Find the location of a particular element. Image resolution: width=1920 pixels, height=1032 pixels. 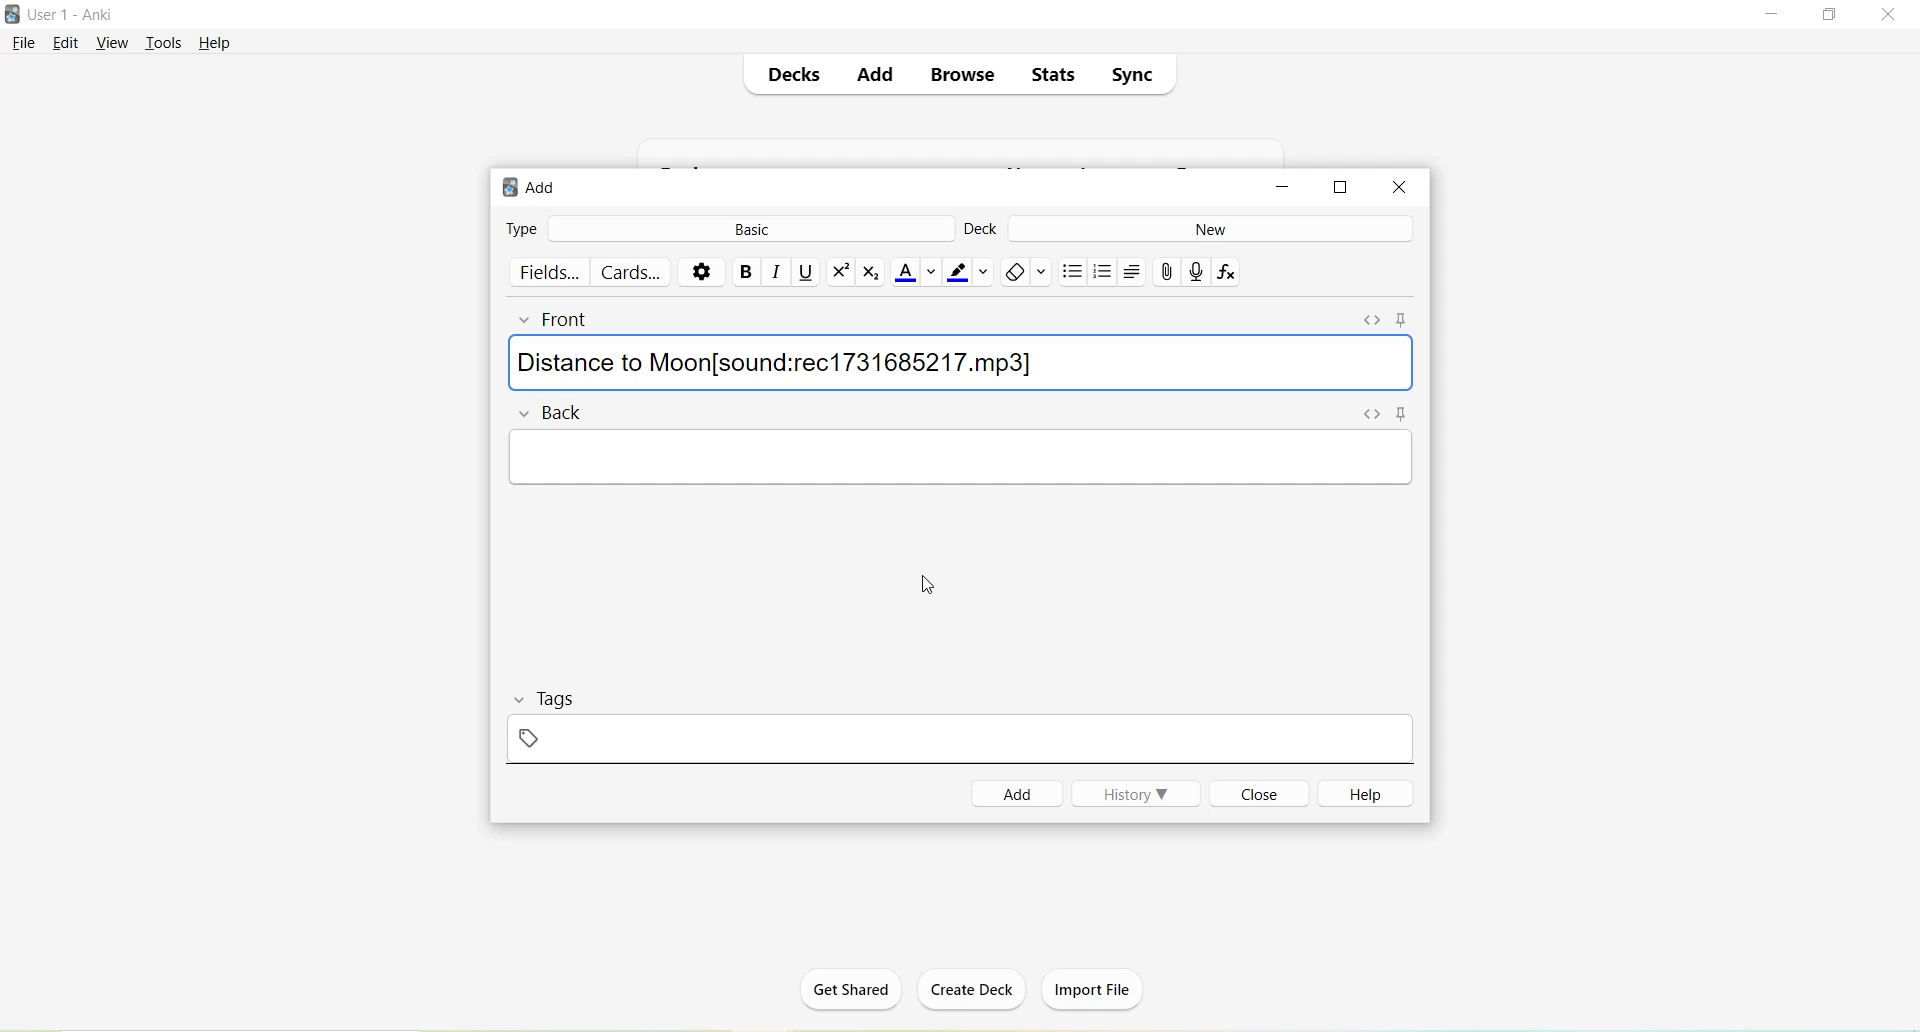

Minimize is located at coordinates (1279, 189).